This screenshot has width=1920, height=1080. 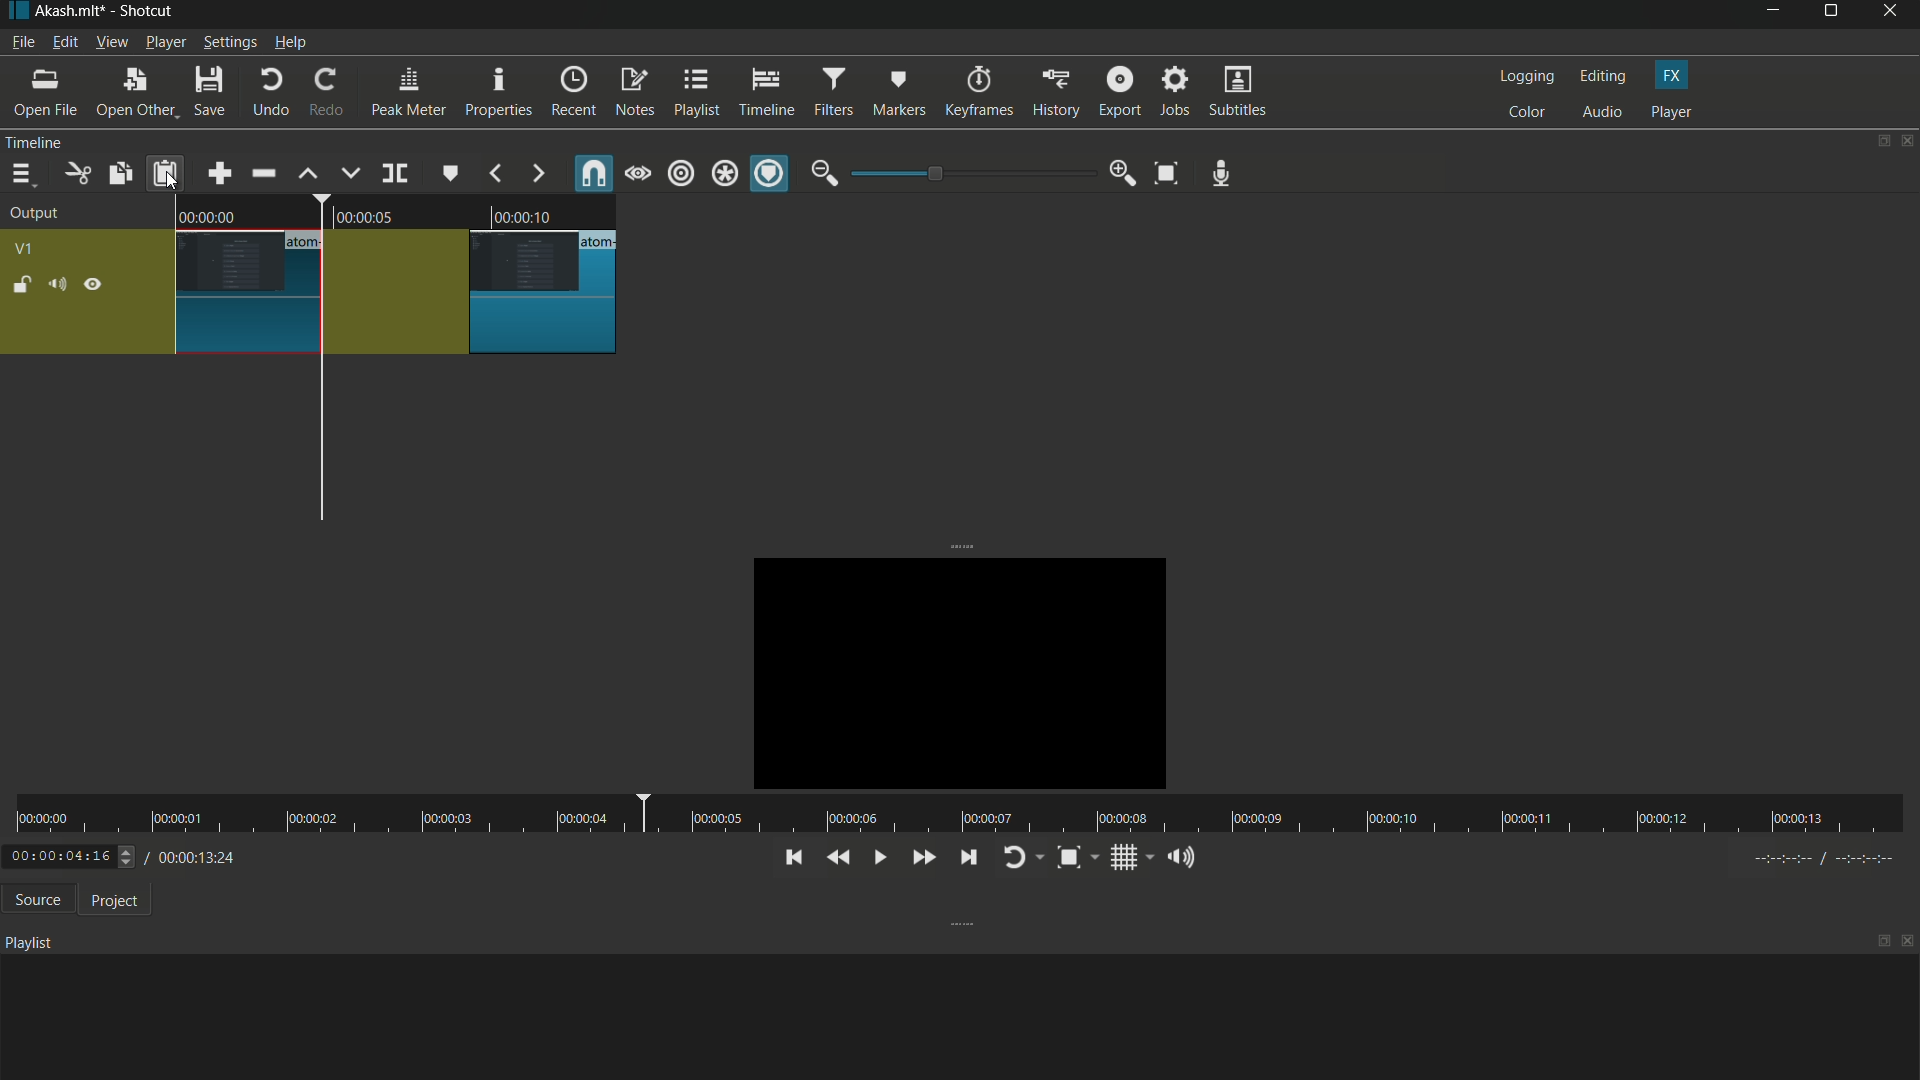 What do you see at coordinates (970, 174) in the screenshot?
I see `adjustment bar` at bounding box center [970, 174].